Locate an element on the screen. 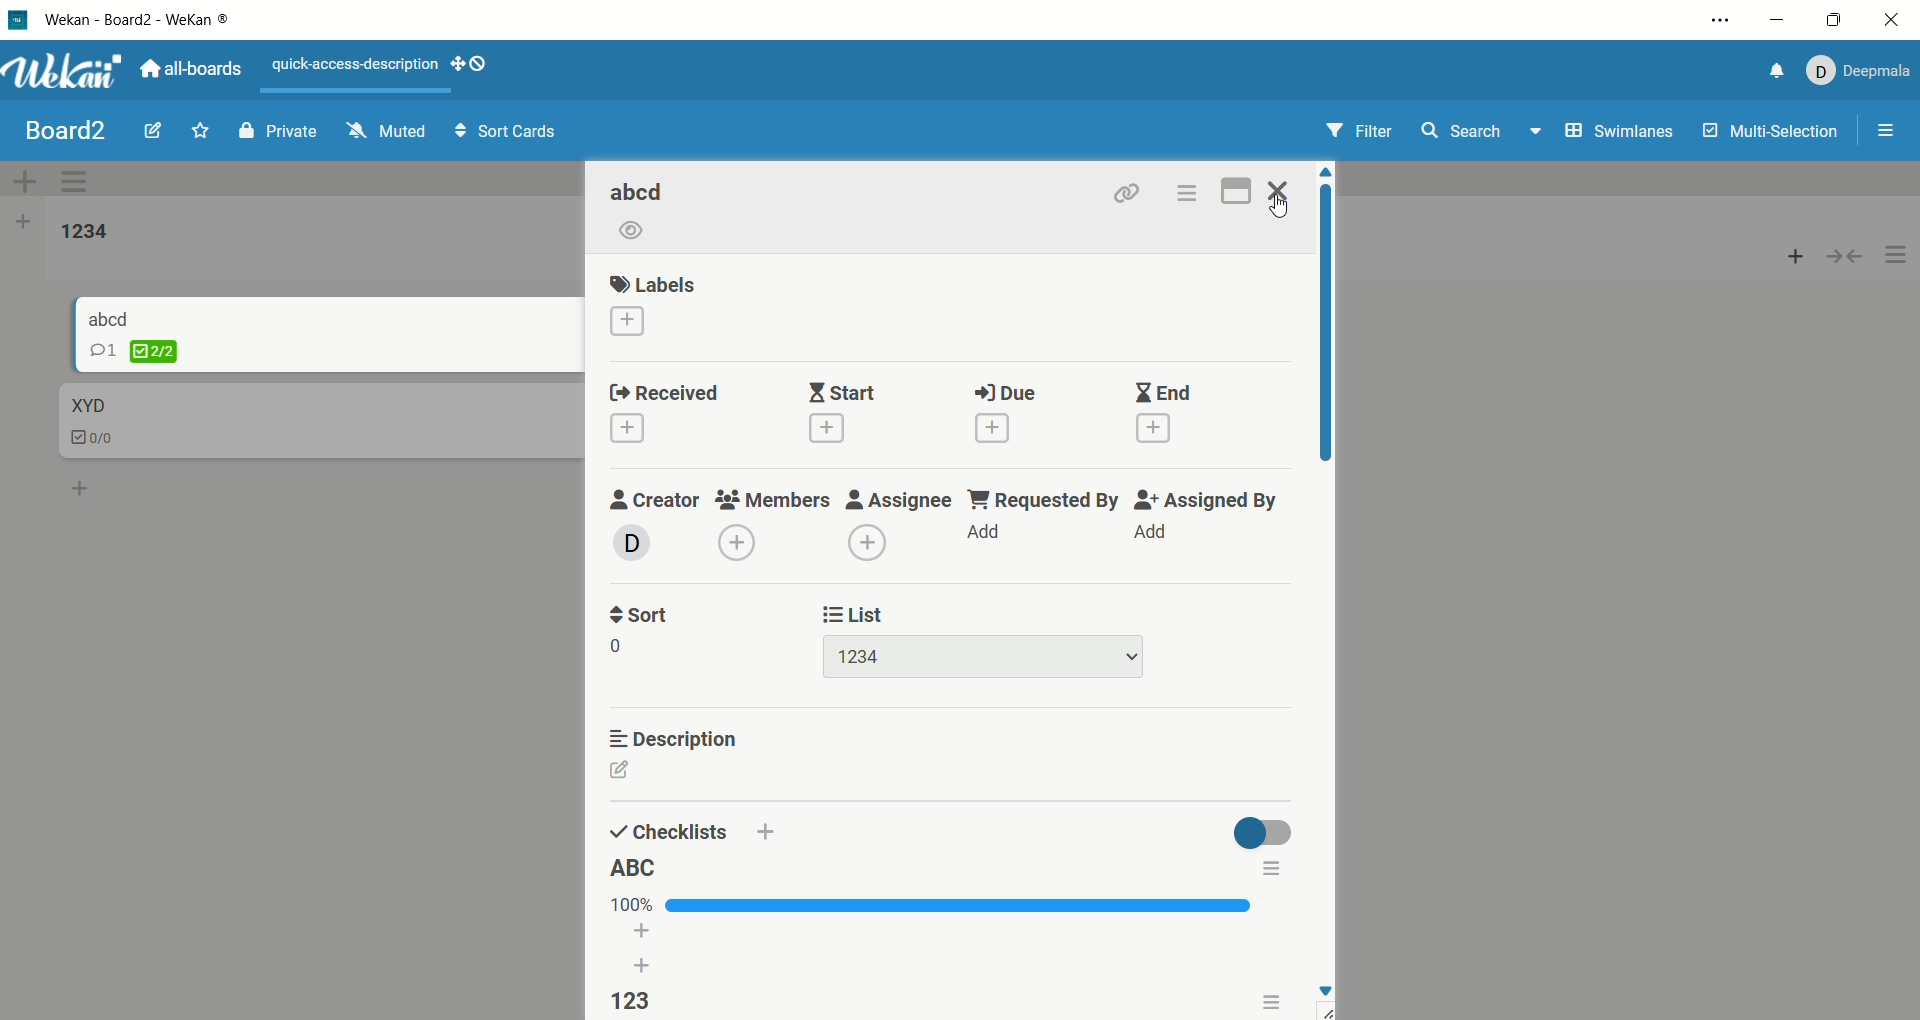 Image resolution: width=1920 pixels, height=1020 pixels. card title is located at coordinates (644, 192).